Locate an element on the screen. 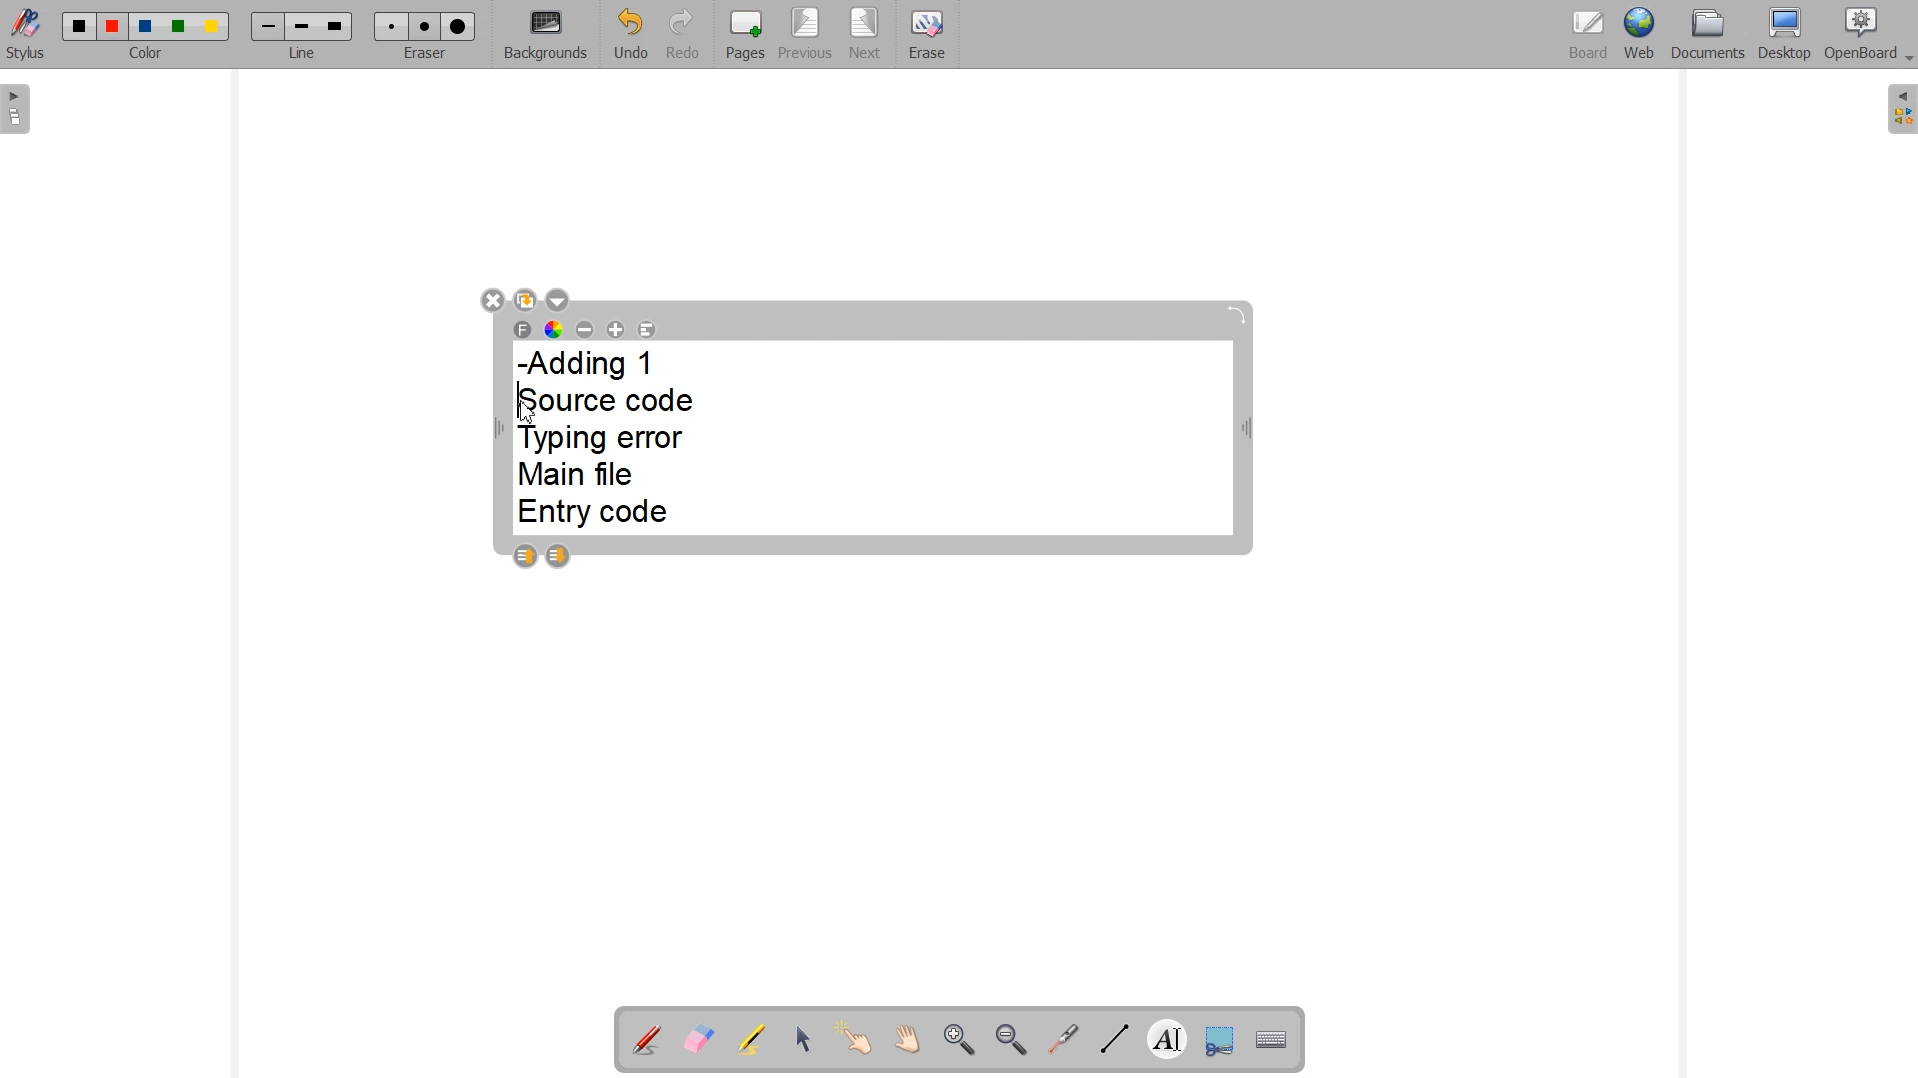  Decrease font size is located at coordinates (585, 328).